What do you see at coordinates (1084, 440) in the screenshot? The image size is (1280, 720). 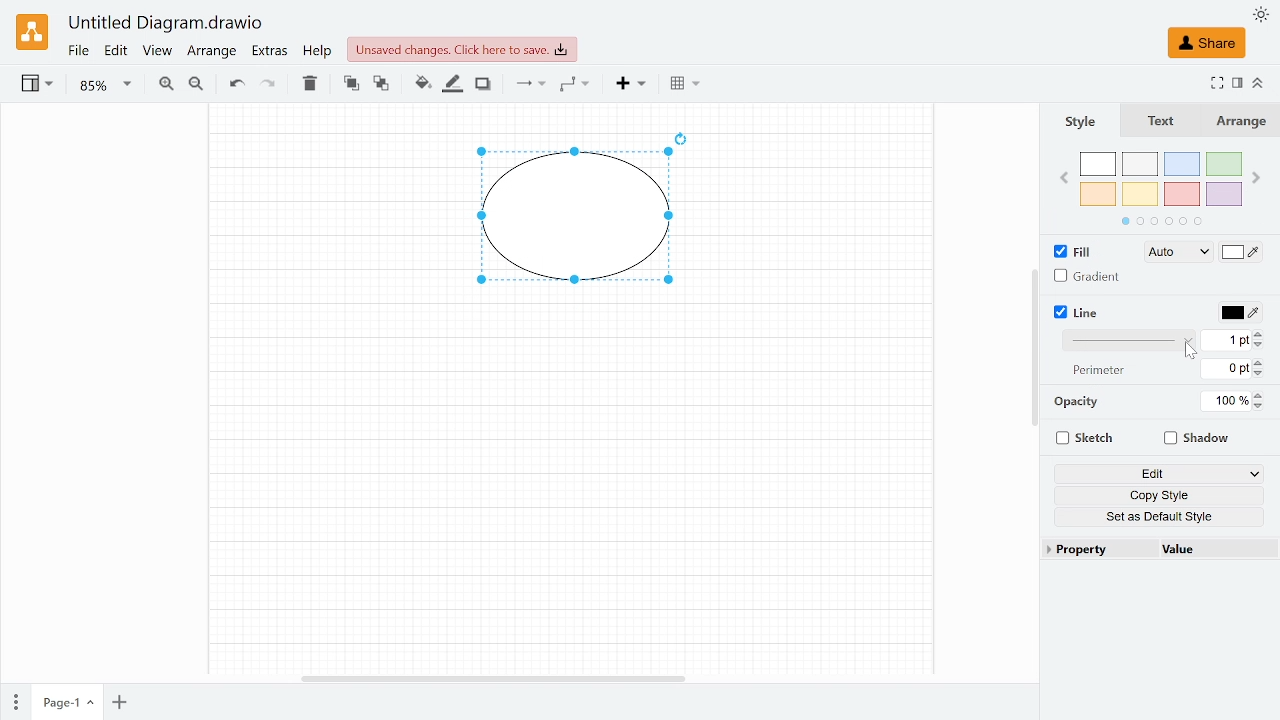 I see `Sketch` at bounding box center [1084, 440].